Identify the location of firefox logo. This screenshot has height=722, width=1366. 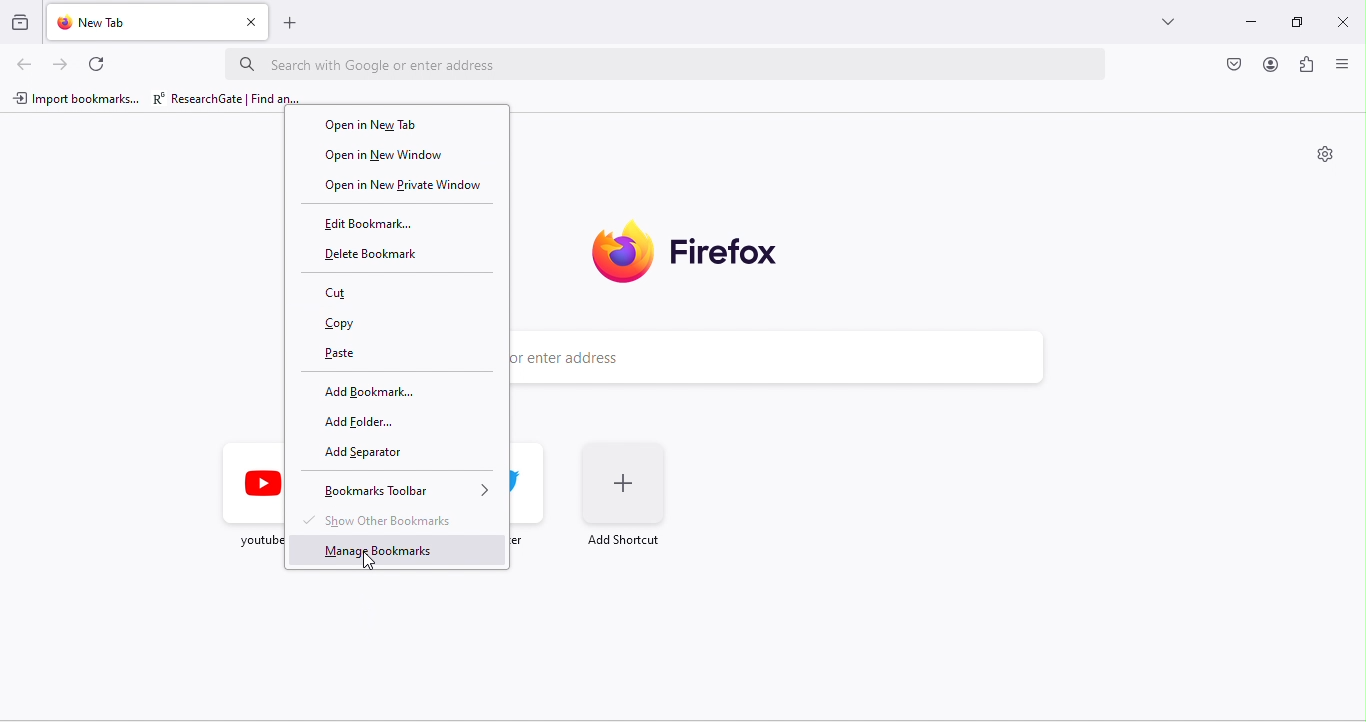
(620, 253).